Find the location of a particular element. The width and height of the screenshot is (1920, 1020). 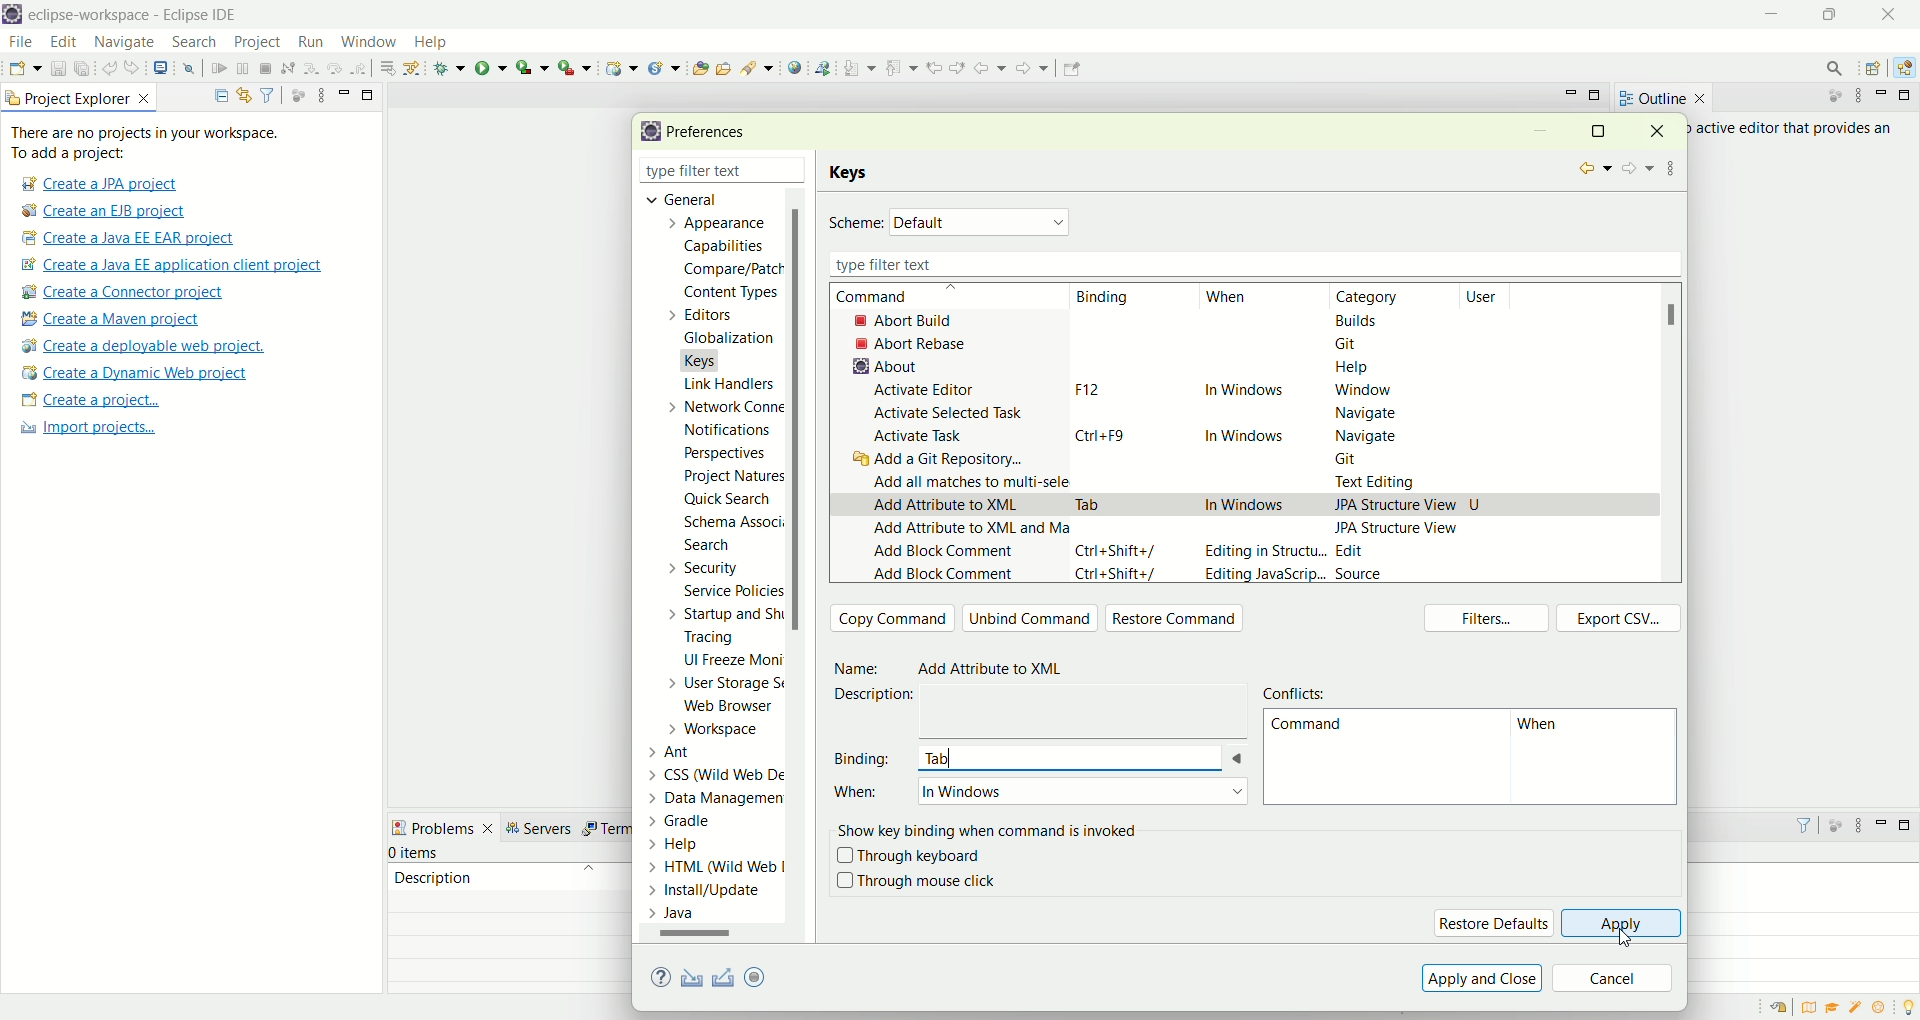

restore command is located at coordinates (1180, 620).